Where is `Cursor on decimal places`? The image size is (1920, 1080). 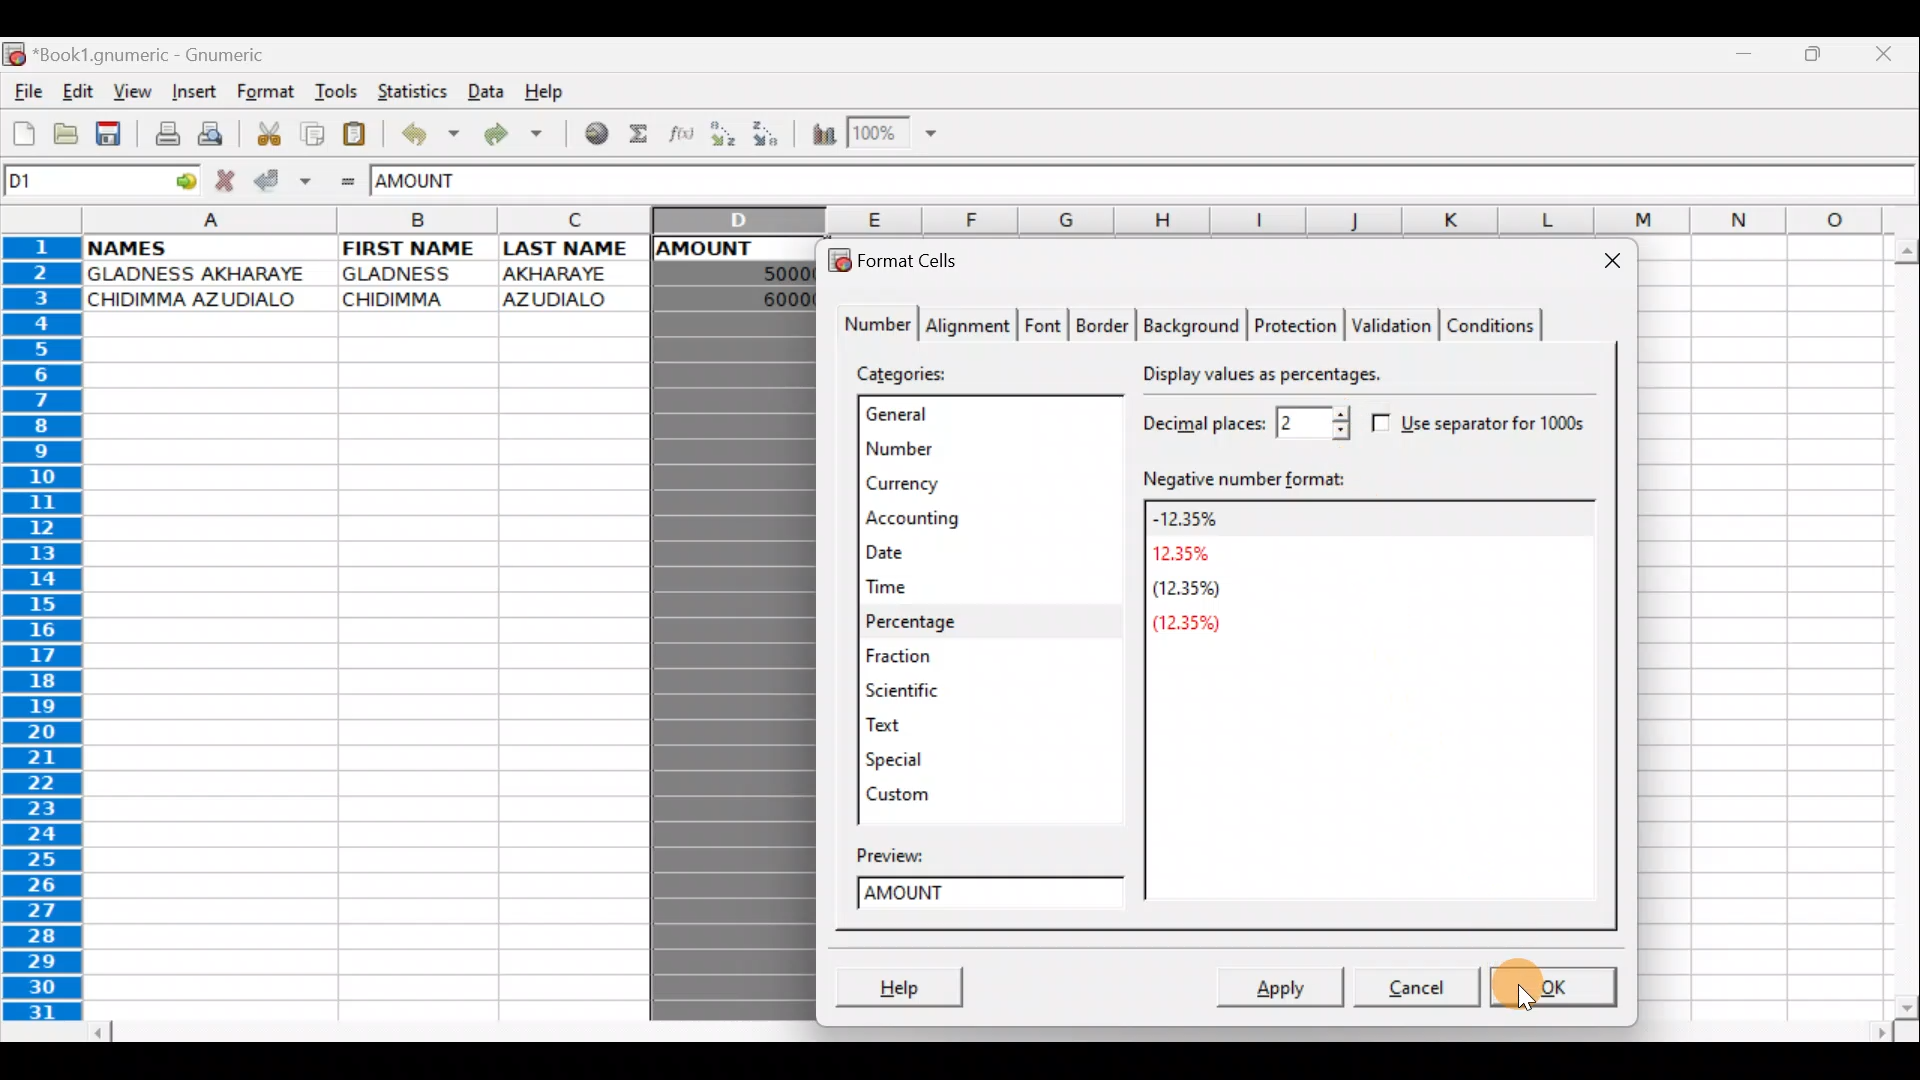 Cursor on decimal places is located at coordinates (1337, 426).